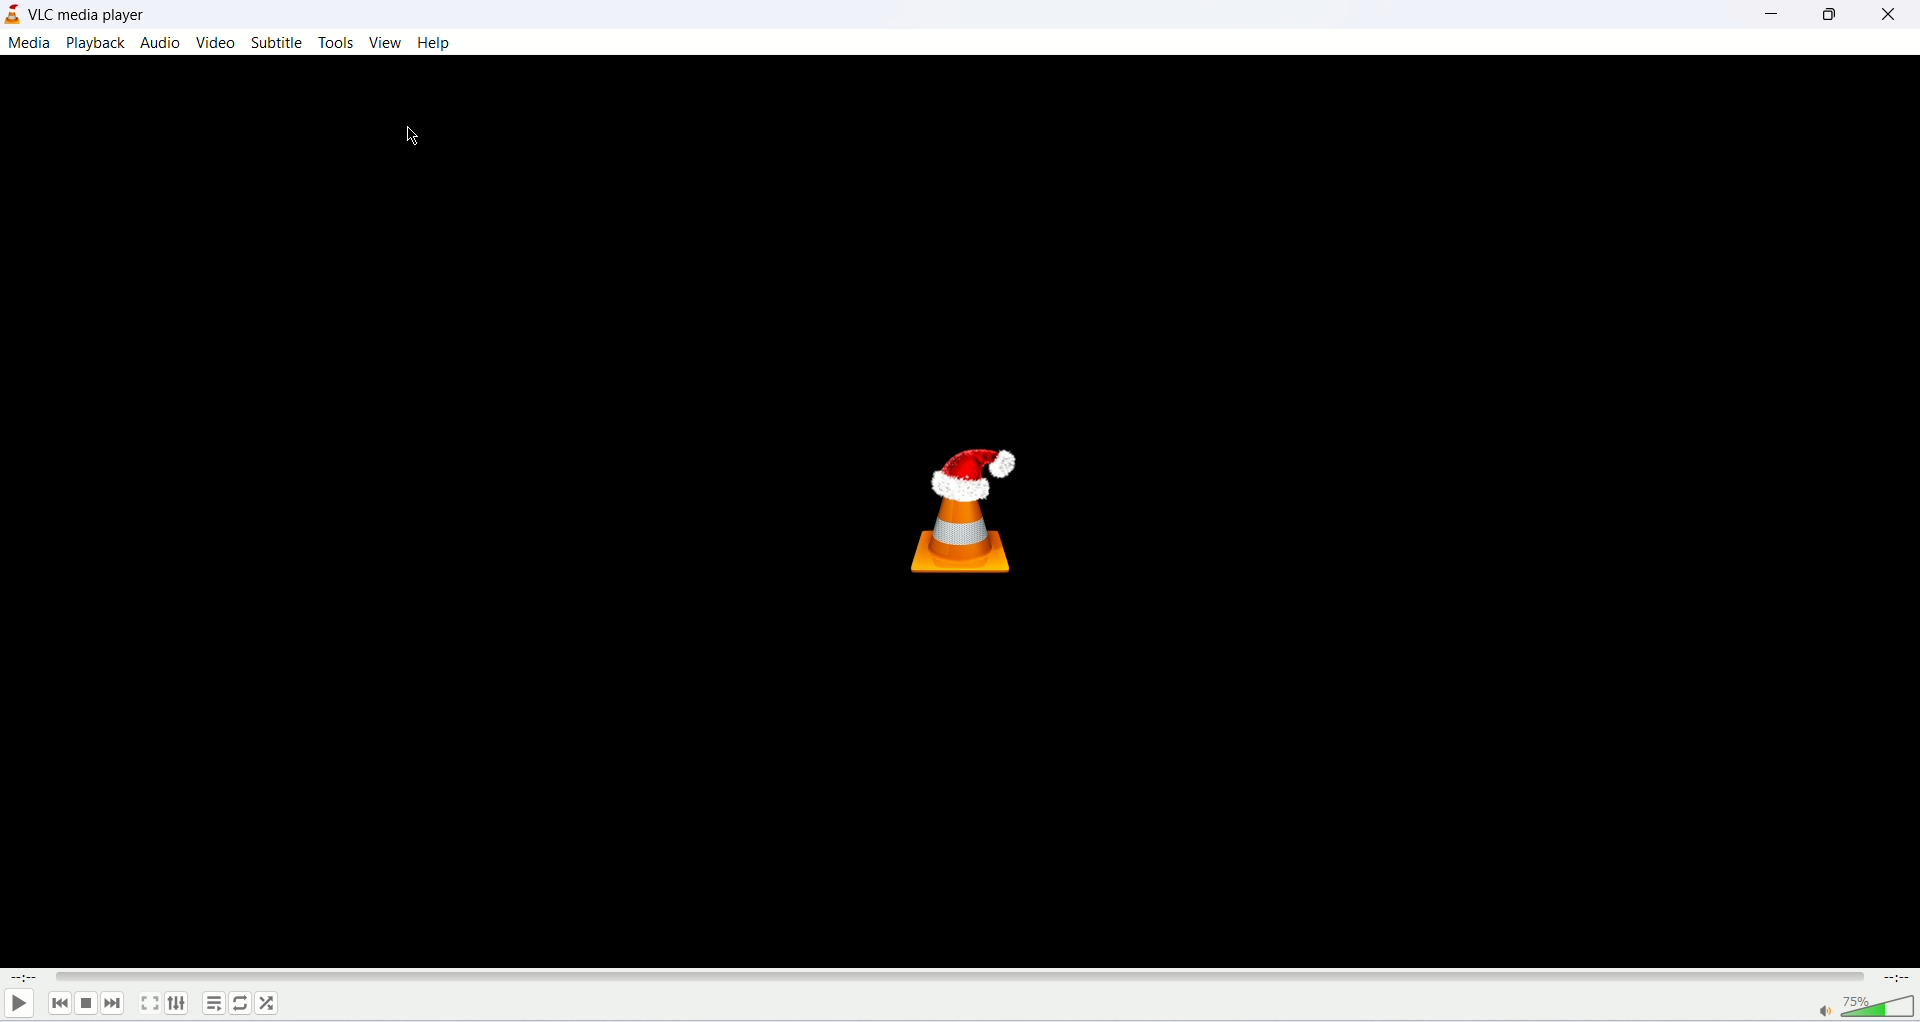 The height and width of the screenshot is (1022, 1920). What do you see at coordinates (23, 977) in the screenshot?
I see `playback time` at bounding box center [23, 977].